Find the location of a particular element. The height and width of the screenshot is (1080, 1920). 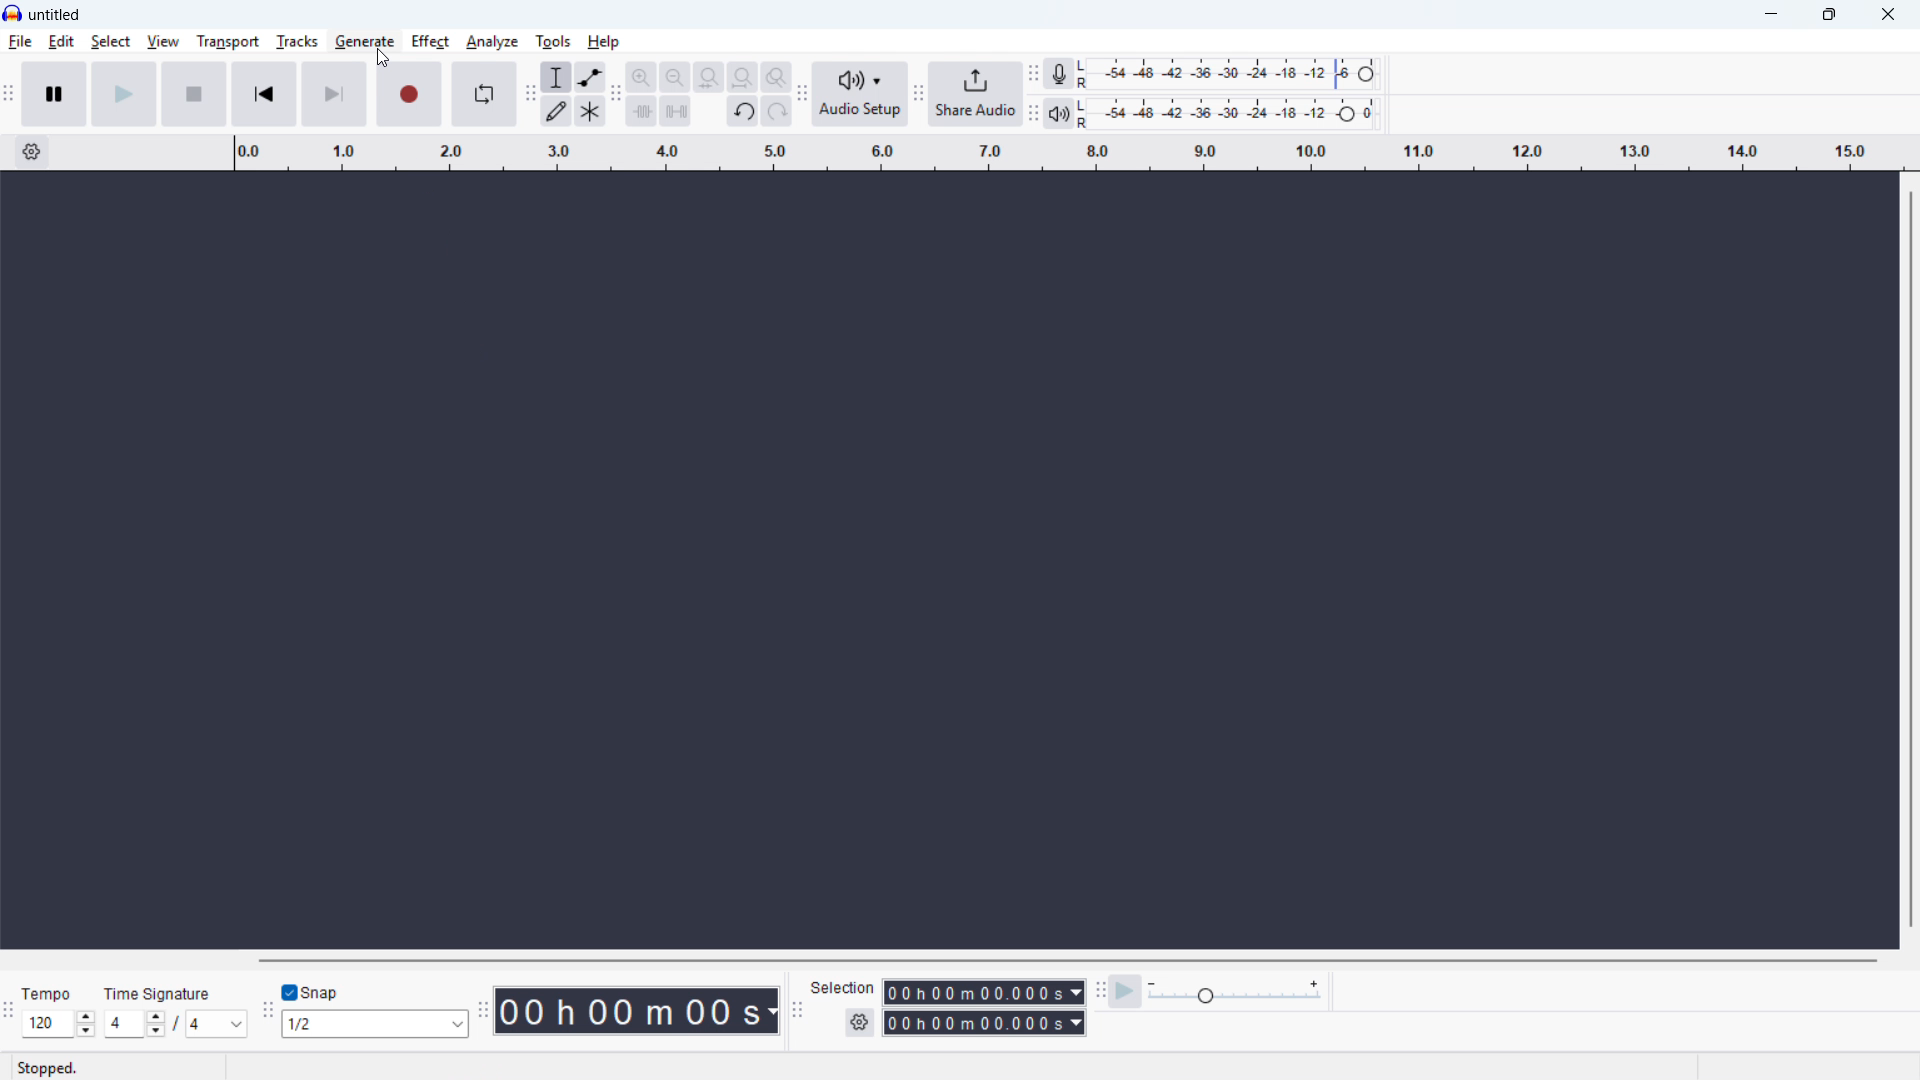

Timestamp  is located at coordinates (637, 1011).